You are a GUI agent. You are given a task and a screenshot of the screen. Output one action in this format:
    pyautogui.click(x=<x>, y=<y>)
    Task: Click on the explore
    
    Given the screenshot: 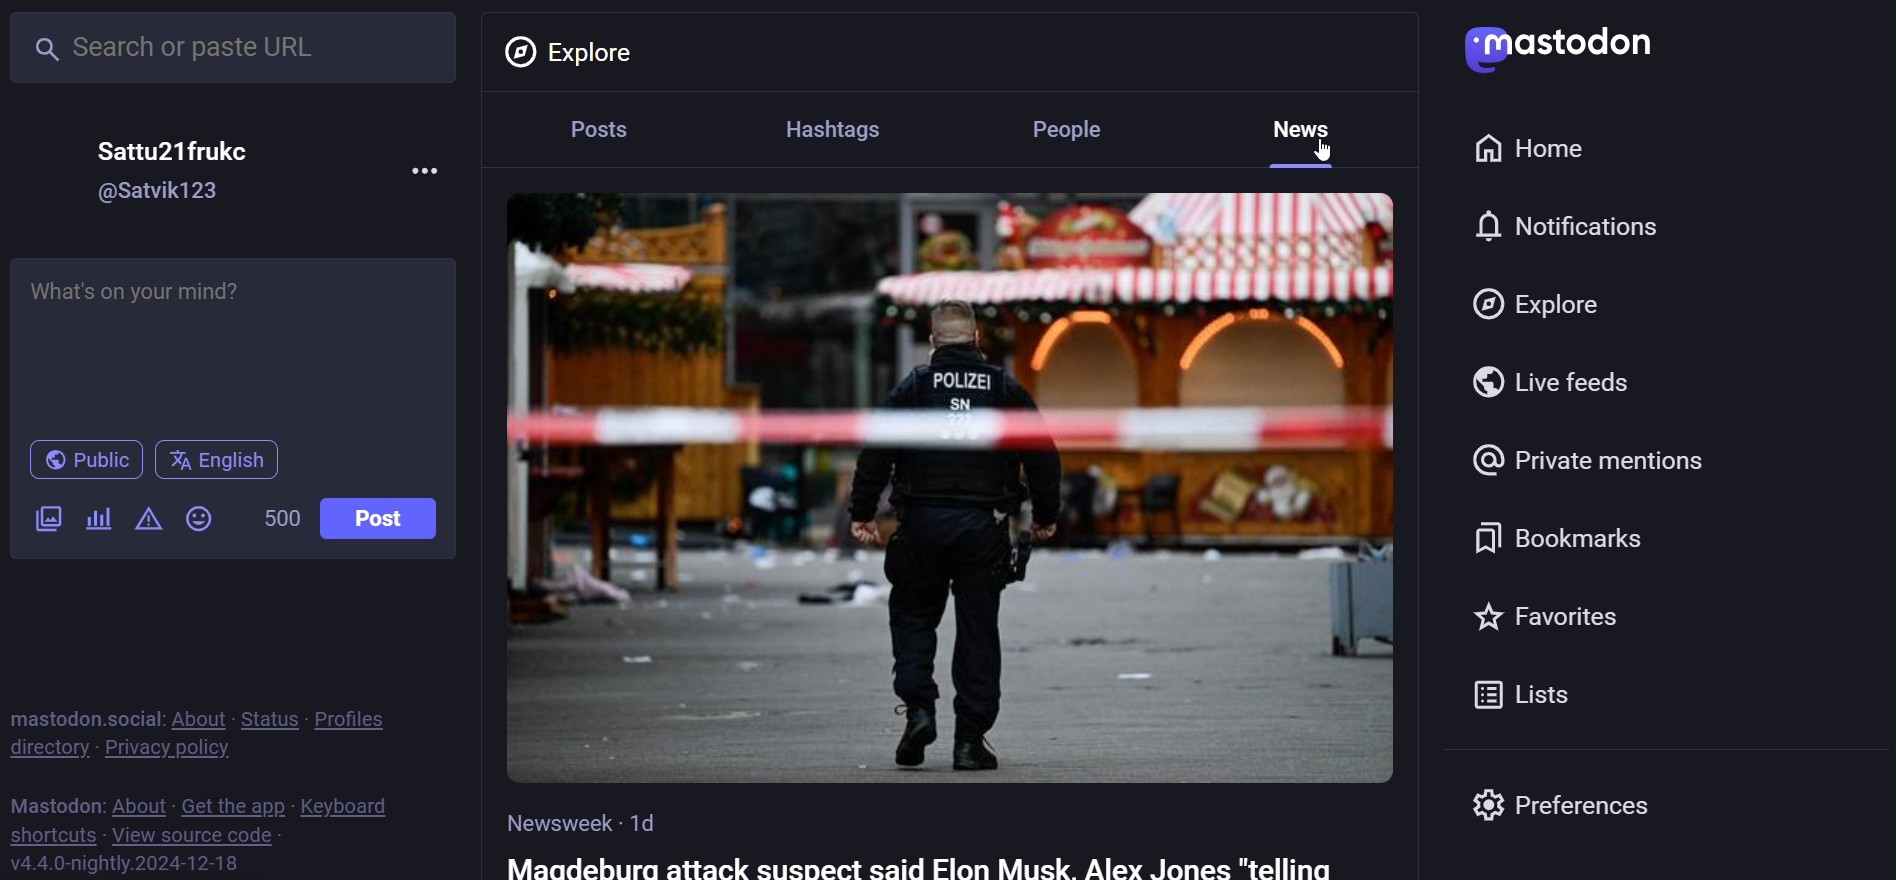 What is the action you would take?
    pyautogui.click(x=1539, y=305)
    